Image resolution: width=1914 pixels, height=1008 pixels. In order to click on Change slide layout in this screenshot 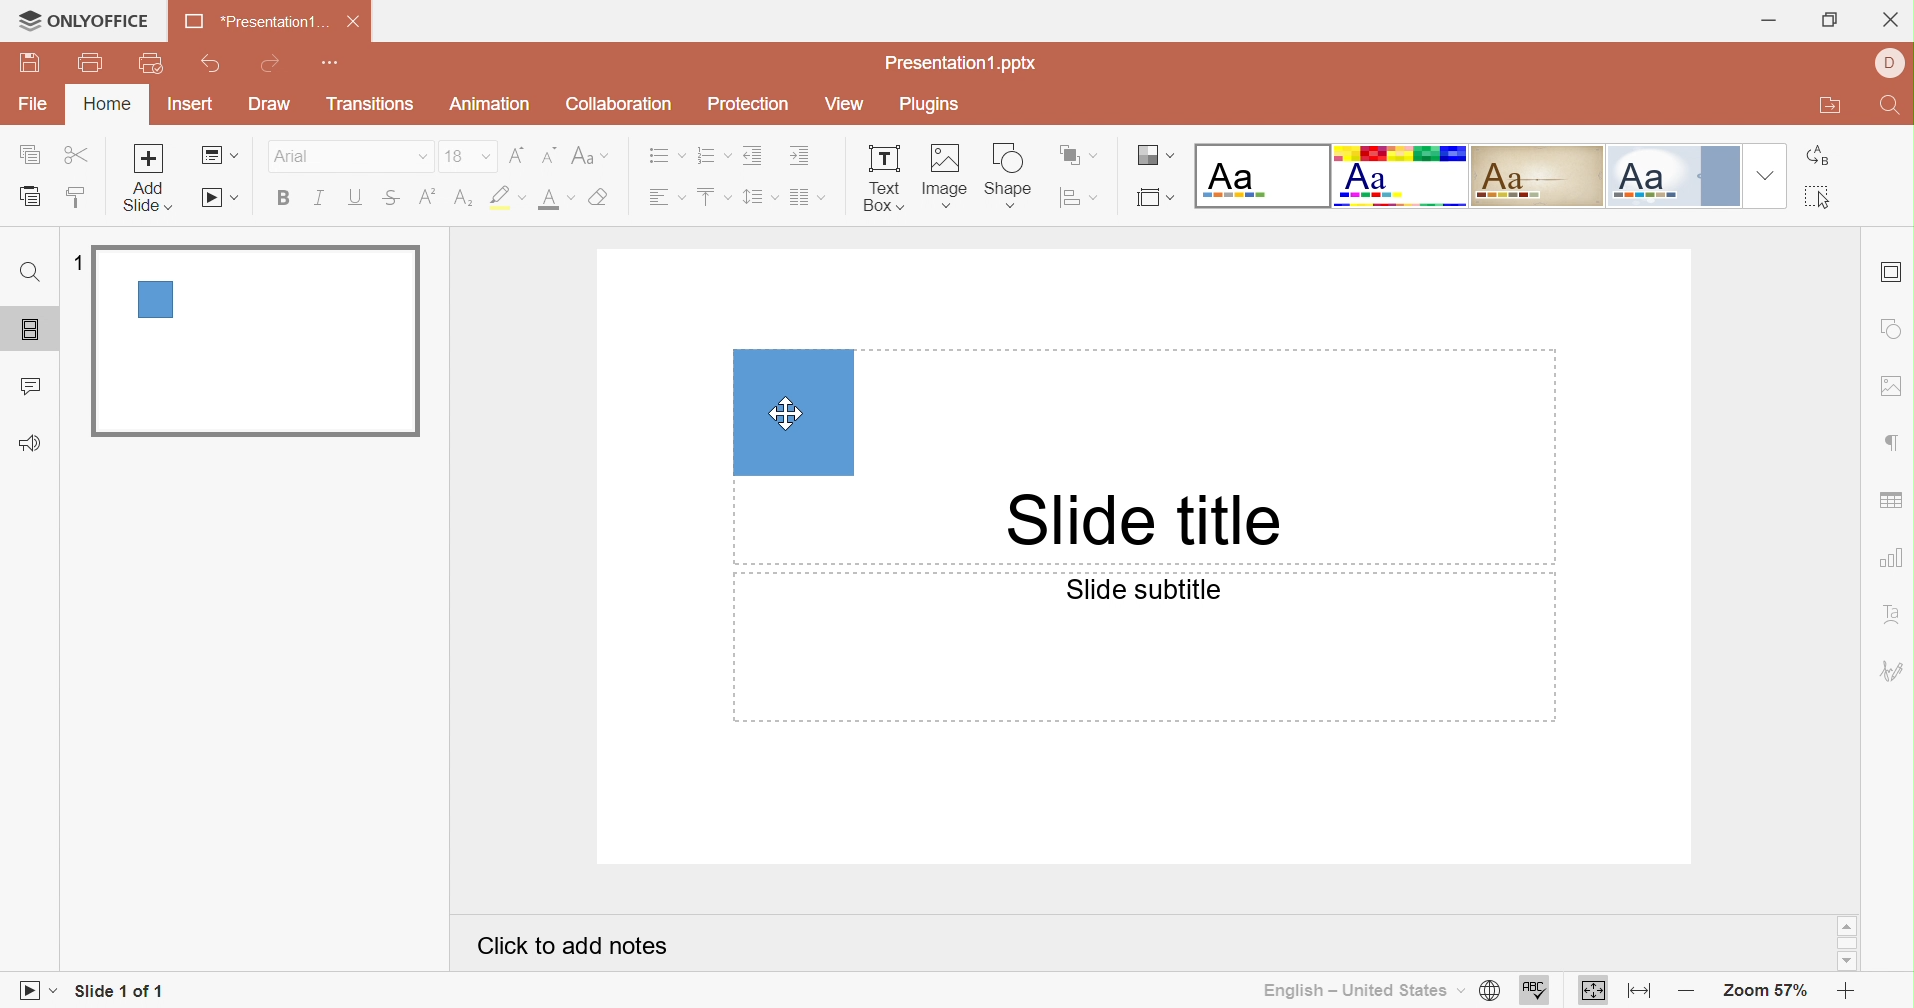, I will do `click(220, 155)`.